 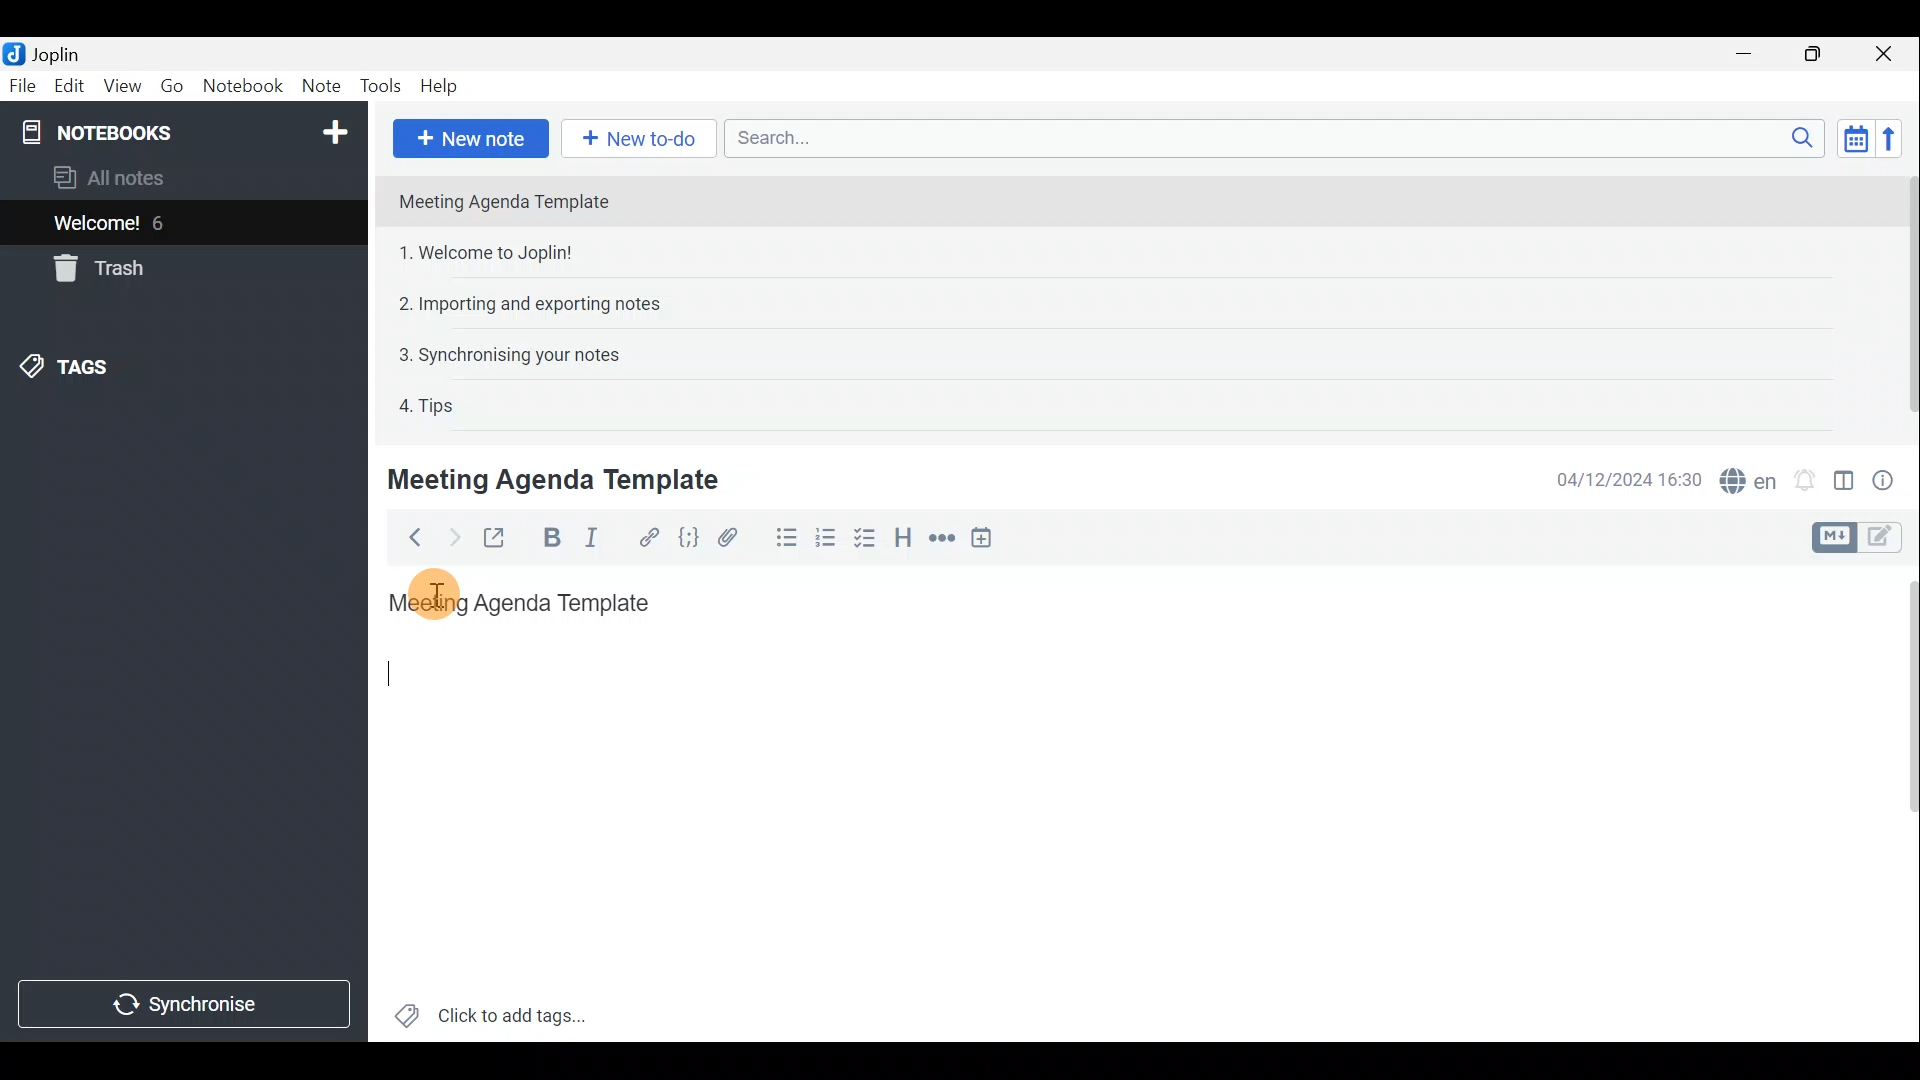 I want to click on Minimise, so click(x=1747, y=53).